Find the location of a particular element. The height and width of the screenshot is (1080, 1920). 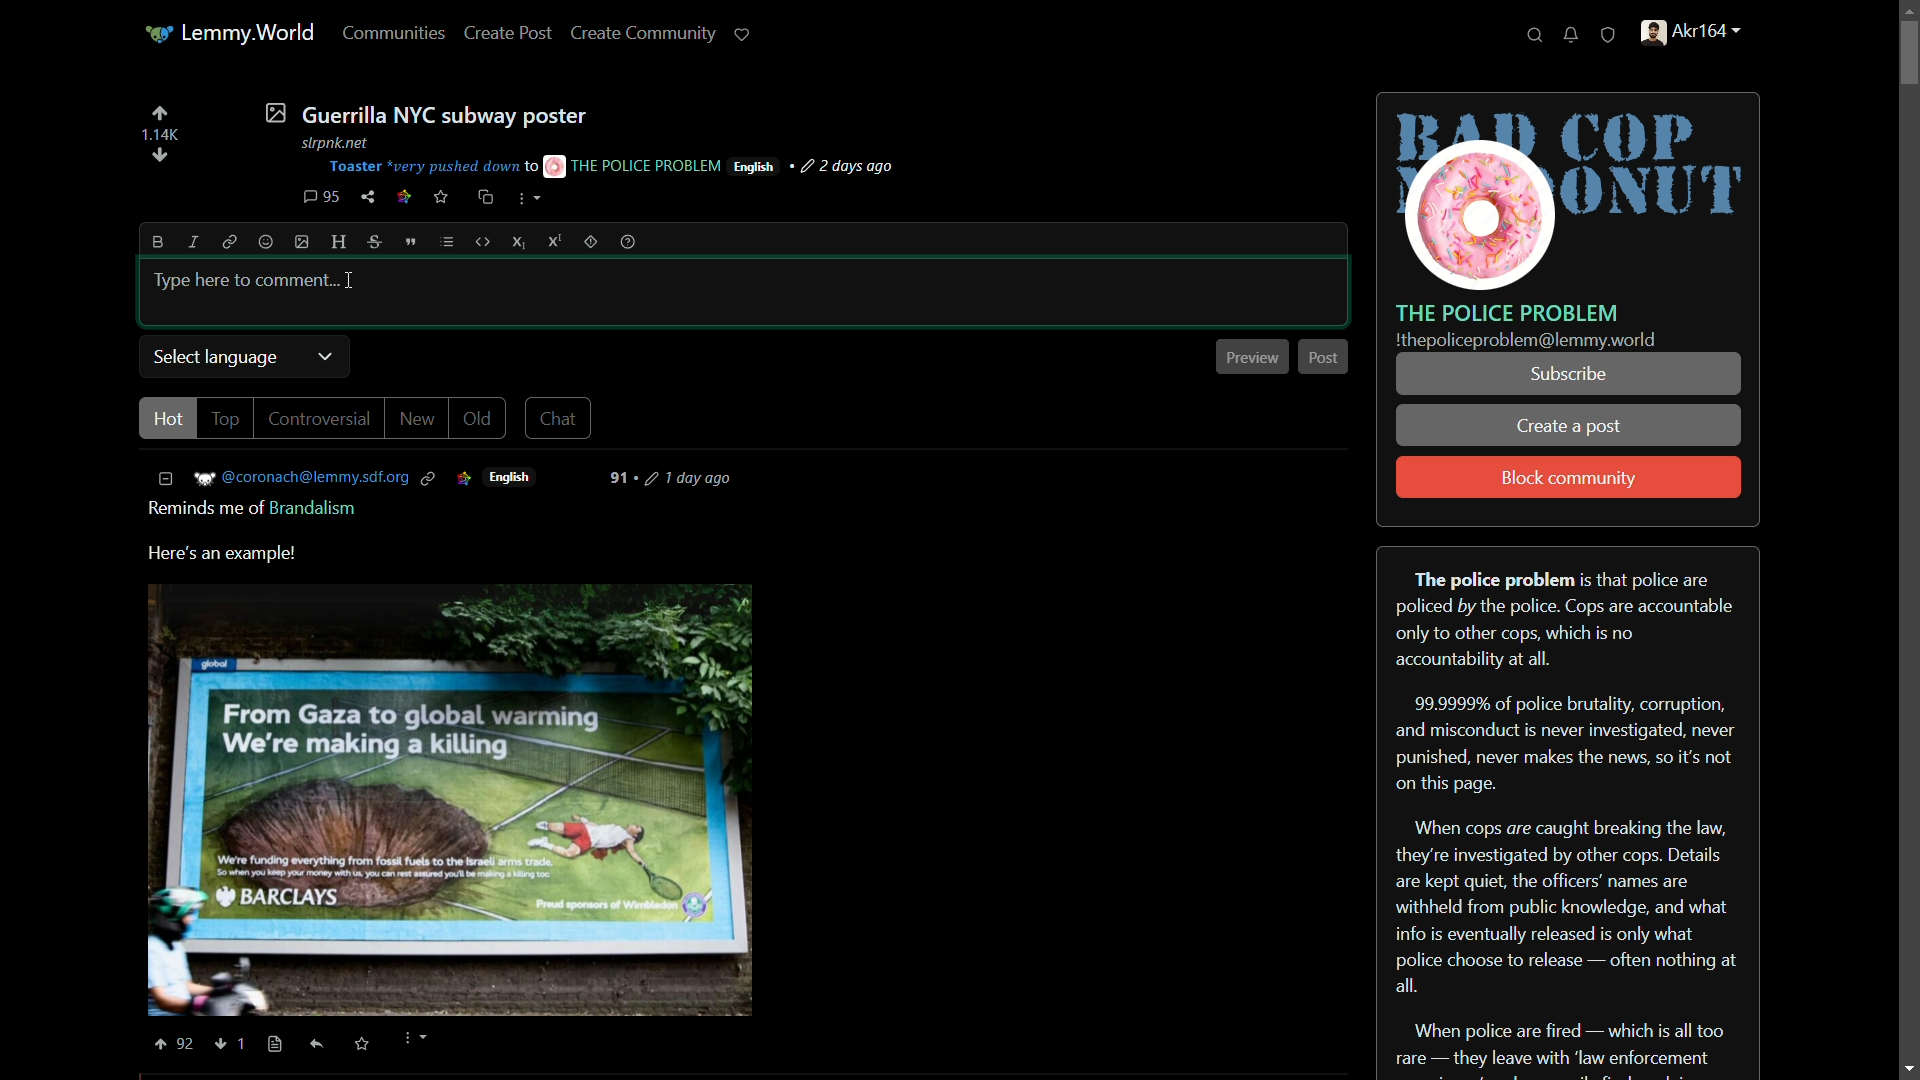

superscript is located at coordinates (555, 241).